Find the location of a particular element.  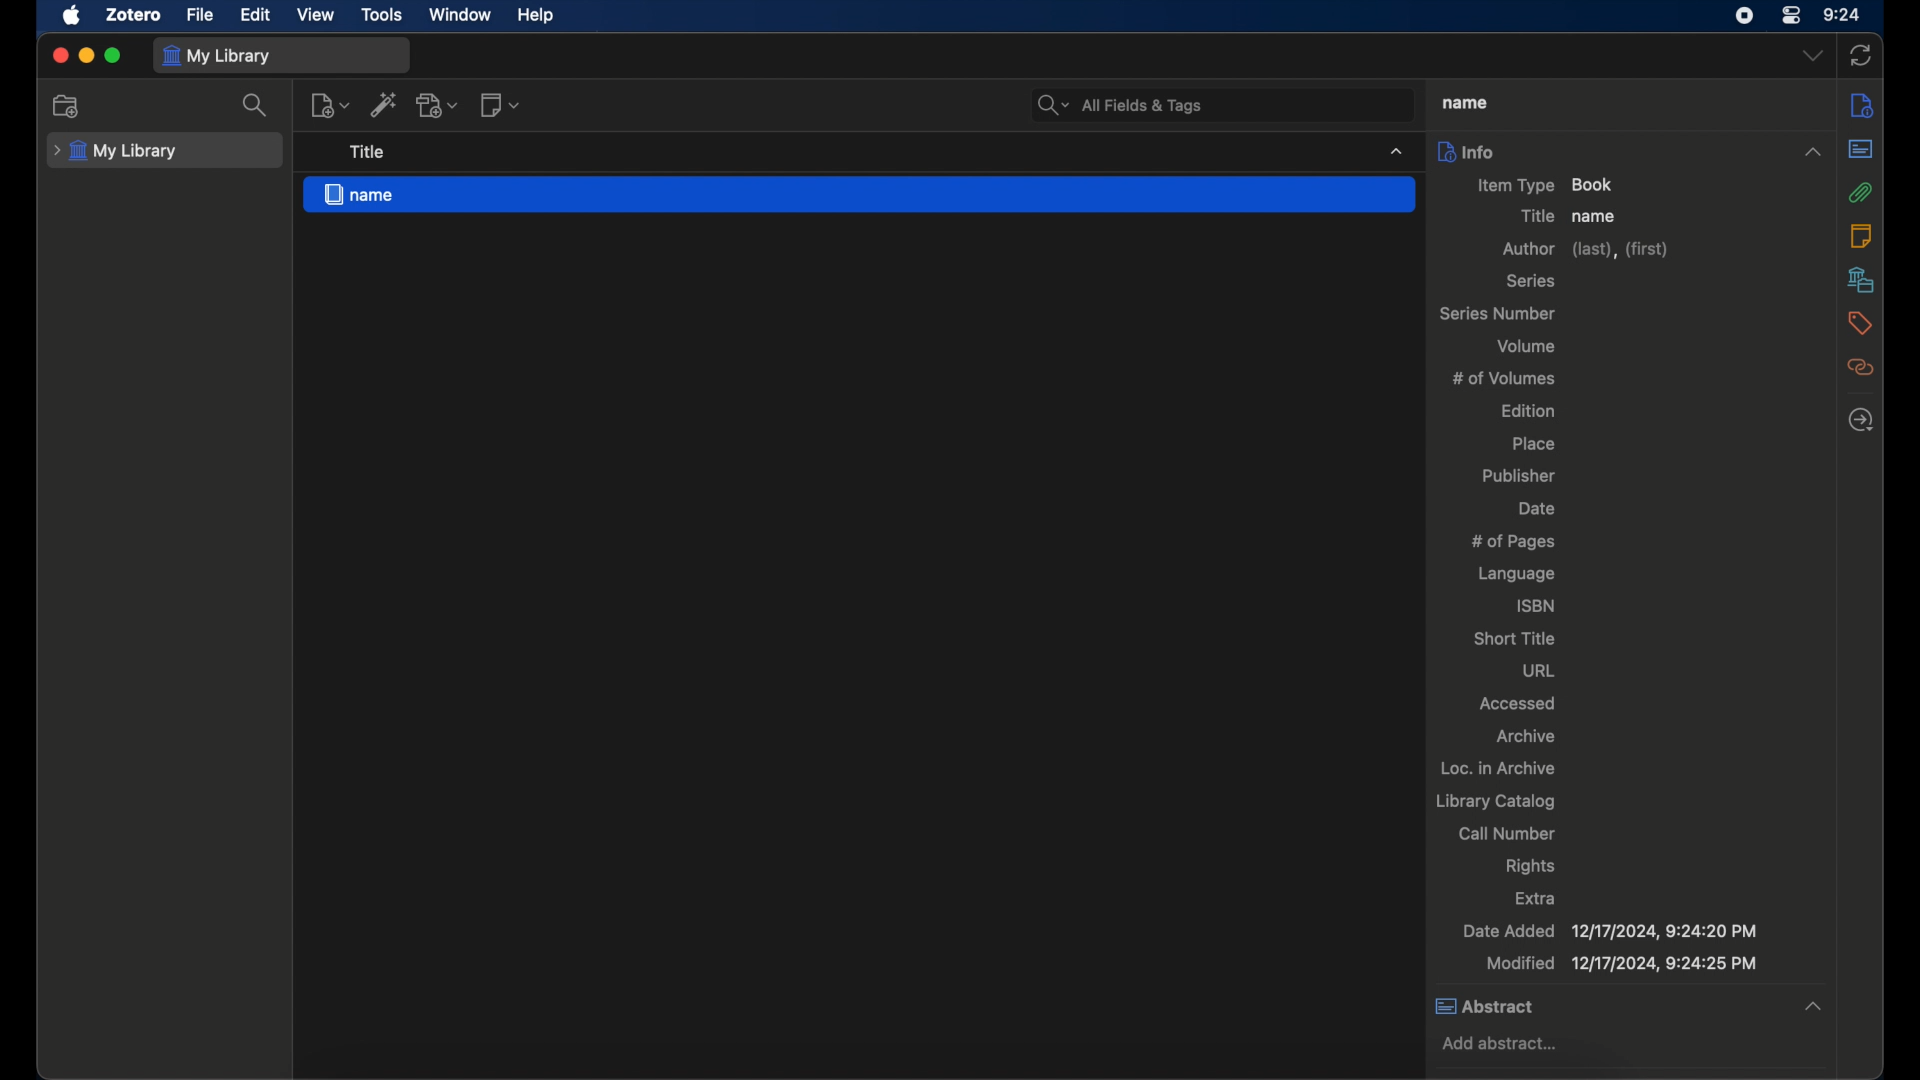

control center is located at coordinates (1792, 15).